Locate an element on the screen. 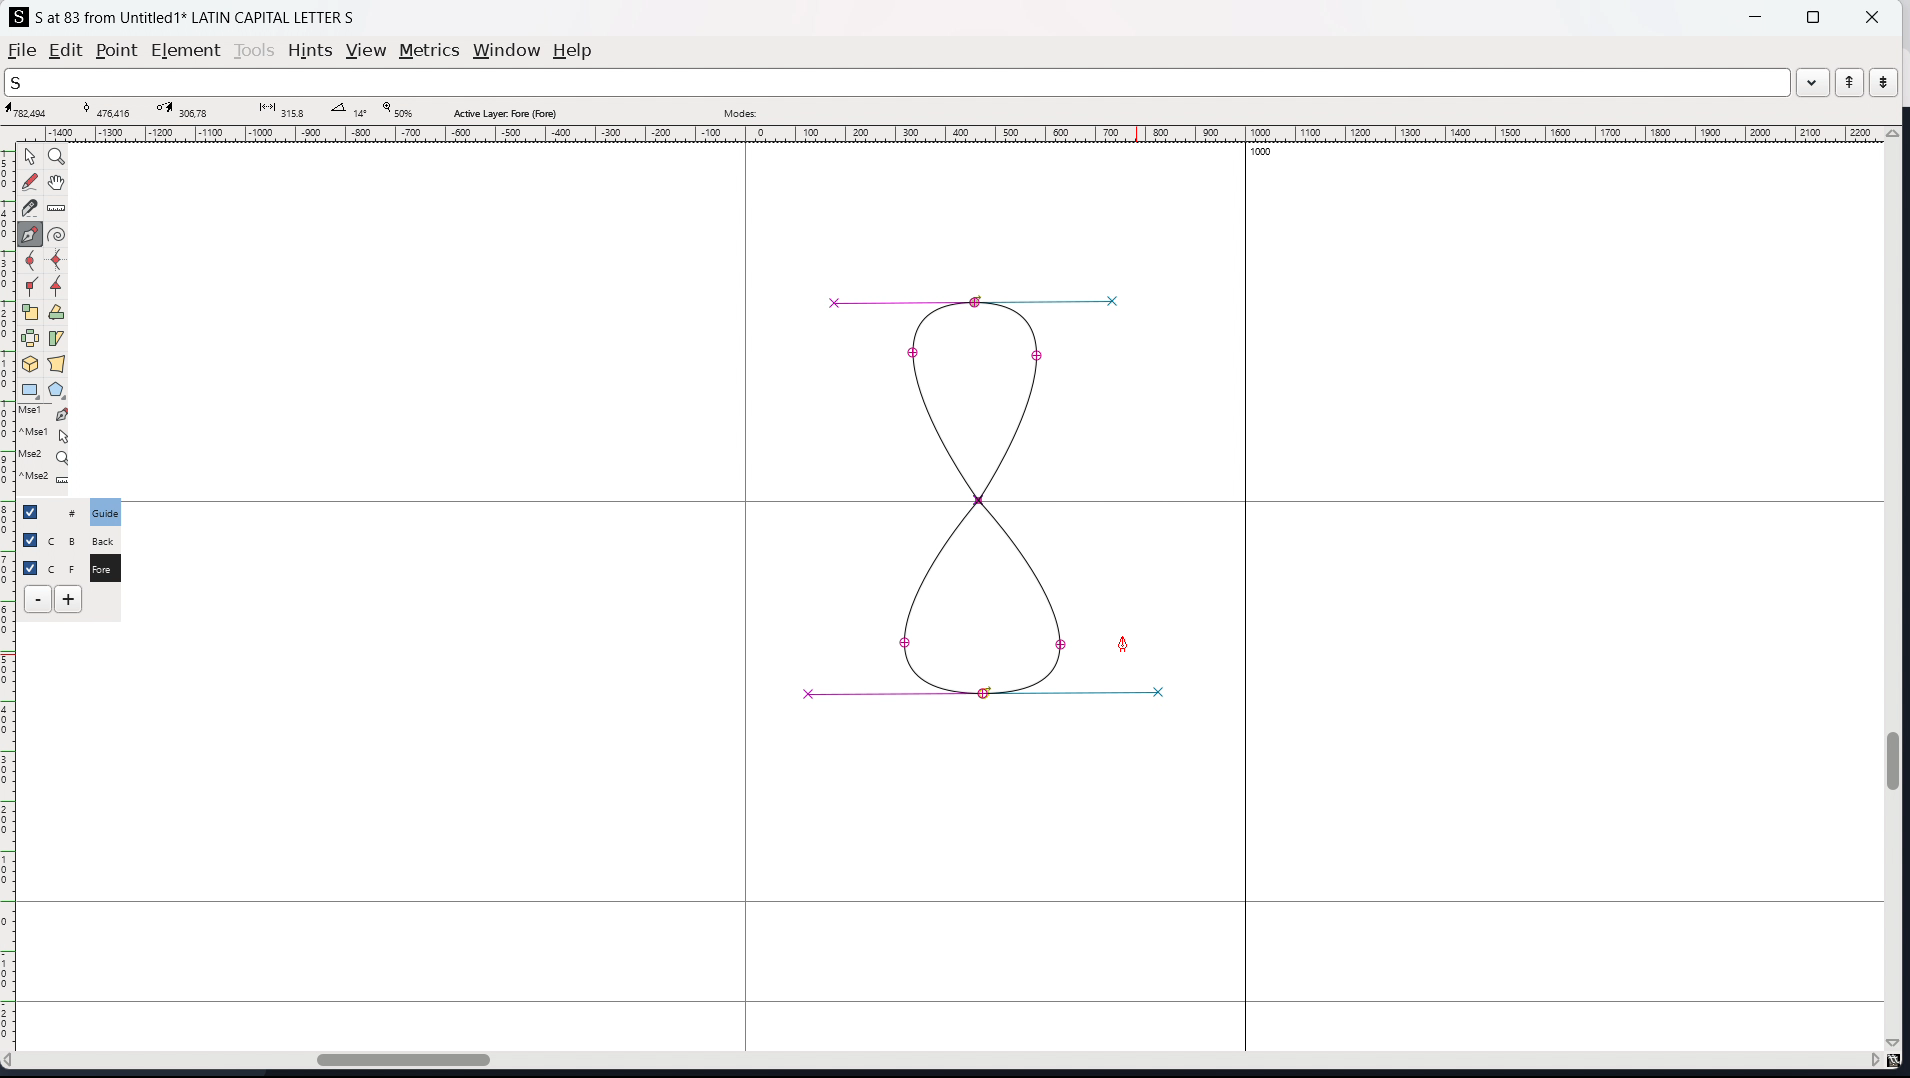 The image size is (1910, 1078). toggle spiro is located at coordinates (57, 234).